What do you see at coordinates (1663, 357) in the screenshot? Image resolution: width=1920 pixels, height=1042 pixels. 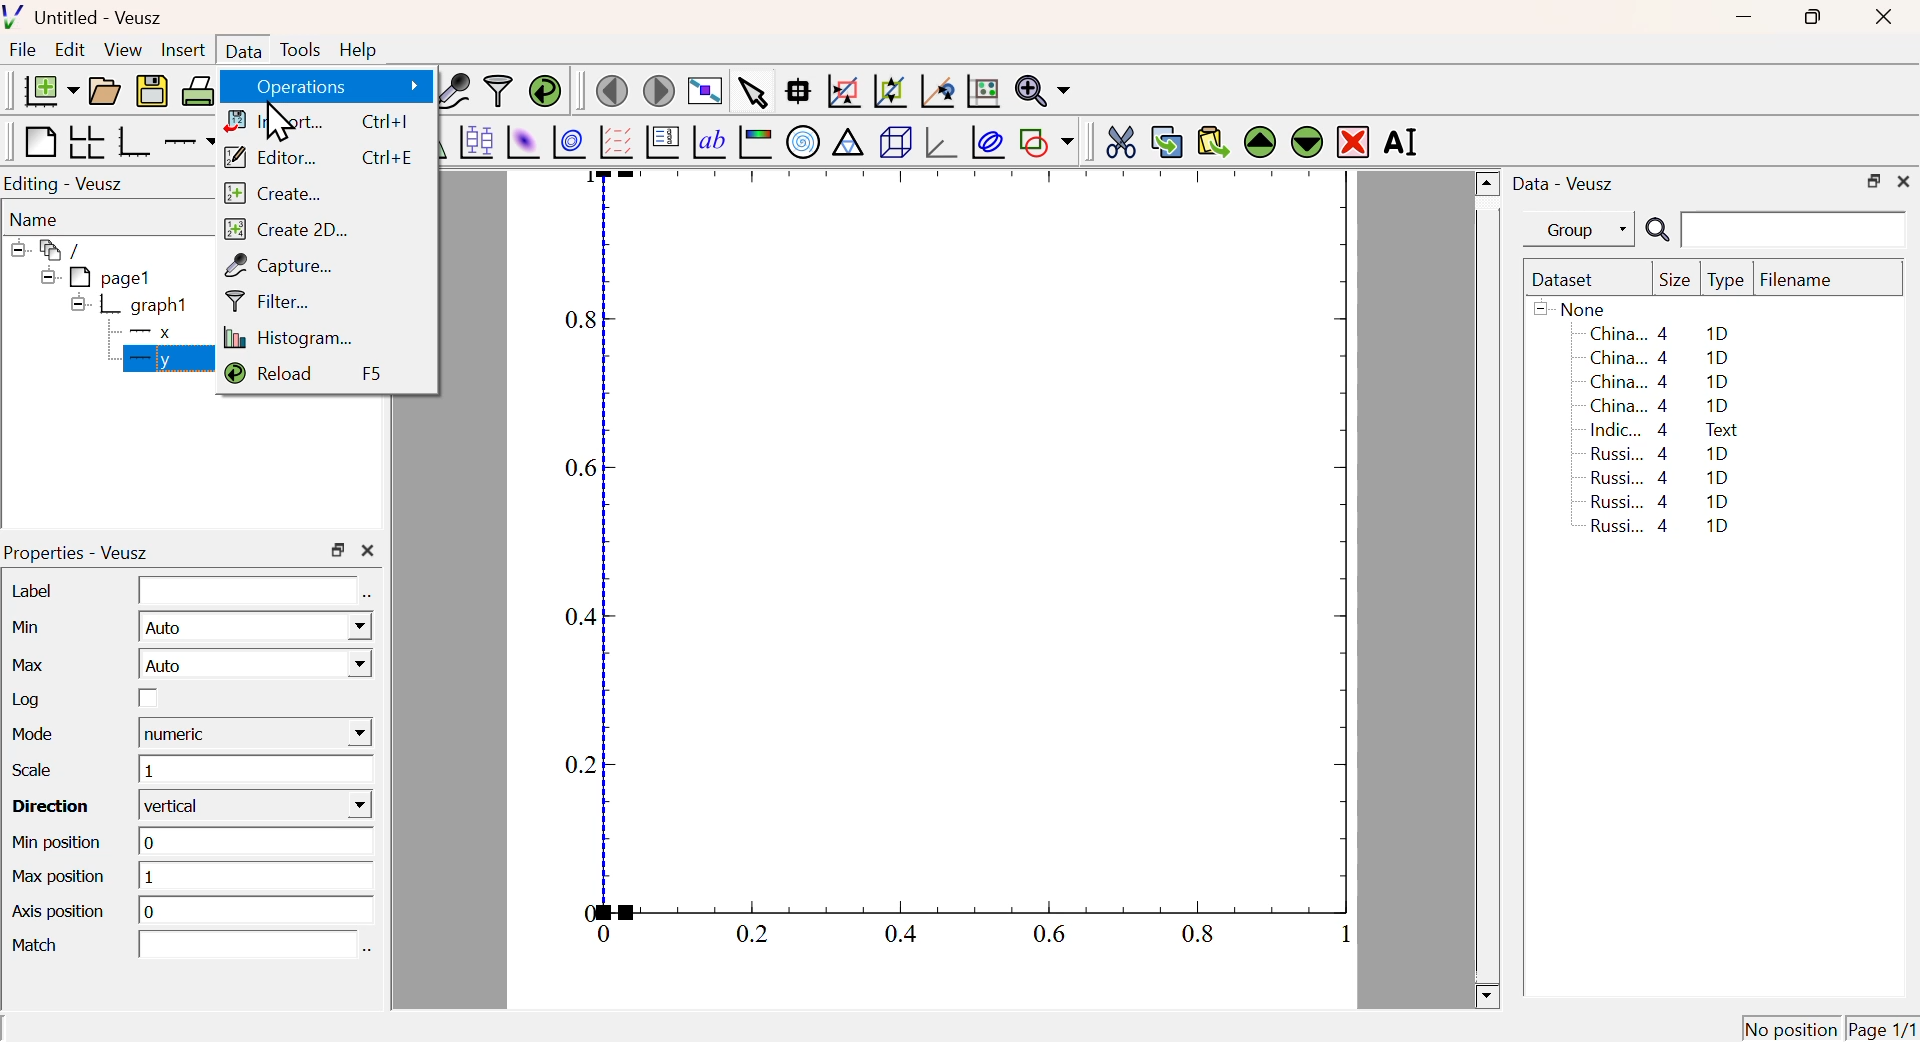 I see `China... 4 1D` at bounding box center [1663, 357].